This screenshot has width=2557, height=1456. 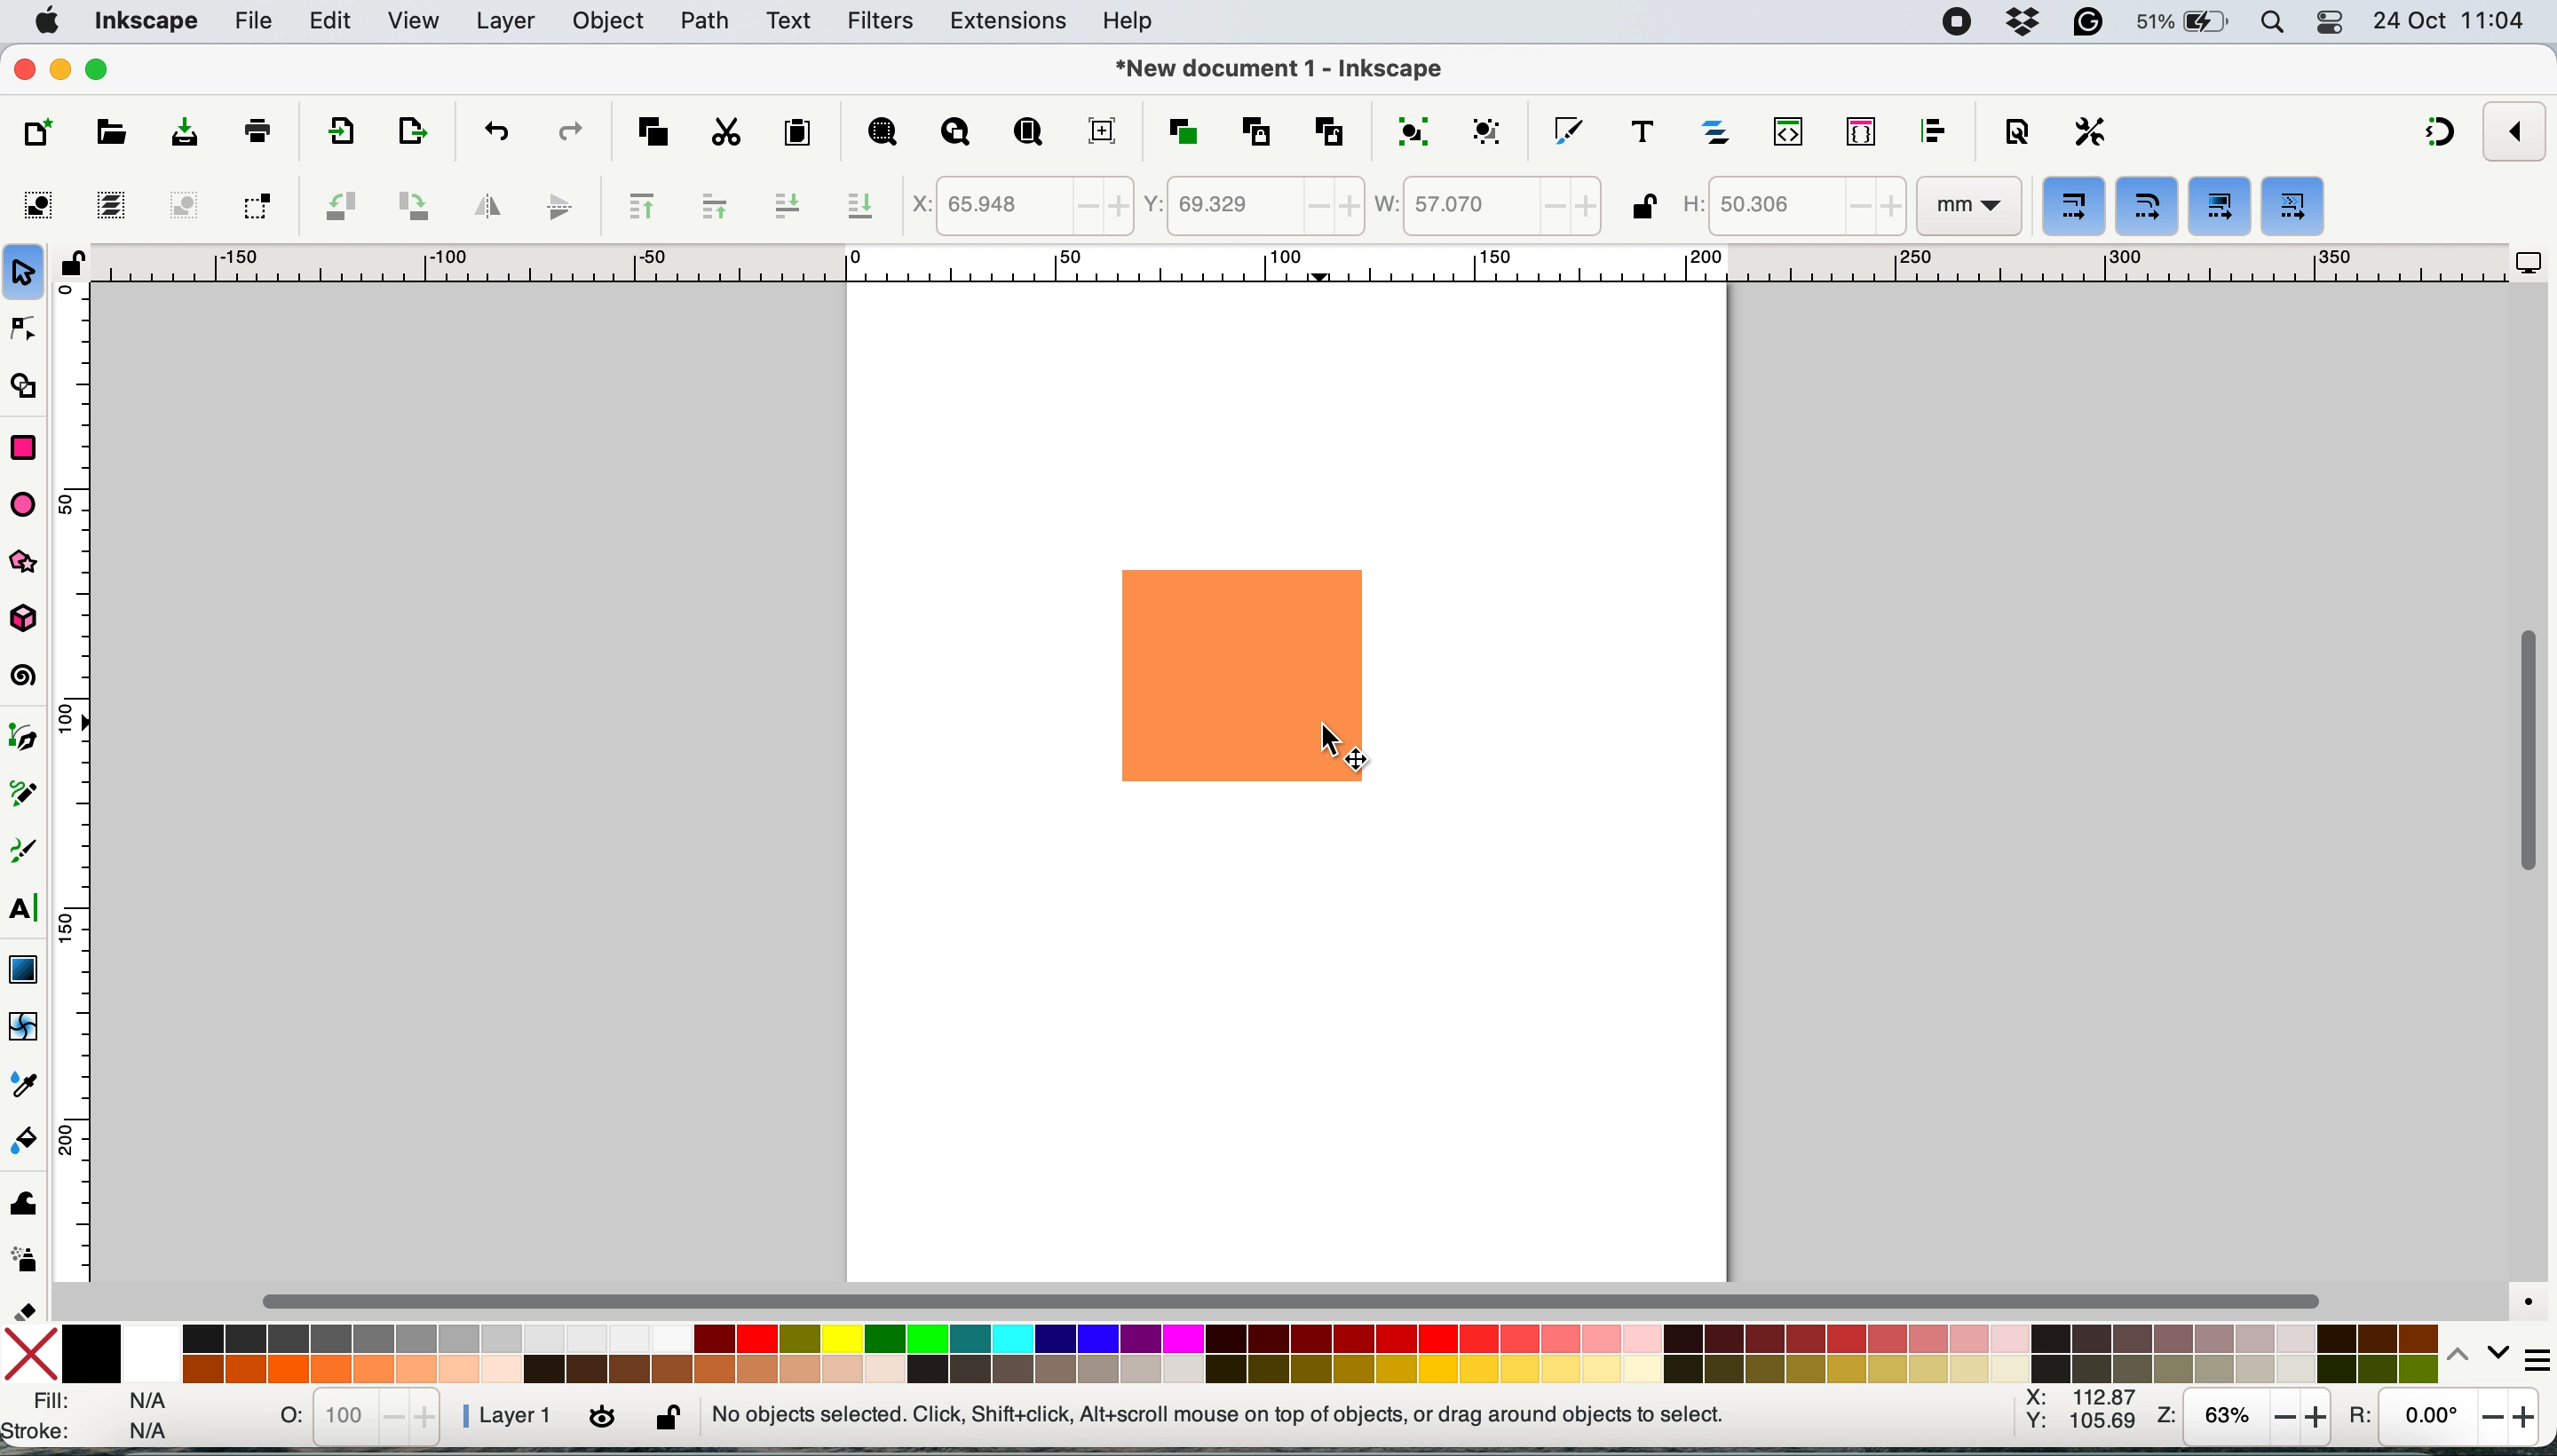 What do you see at coordinates (26, 678) in the screenshot?
I see `spiral tool` at bounding box center [26, 678].